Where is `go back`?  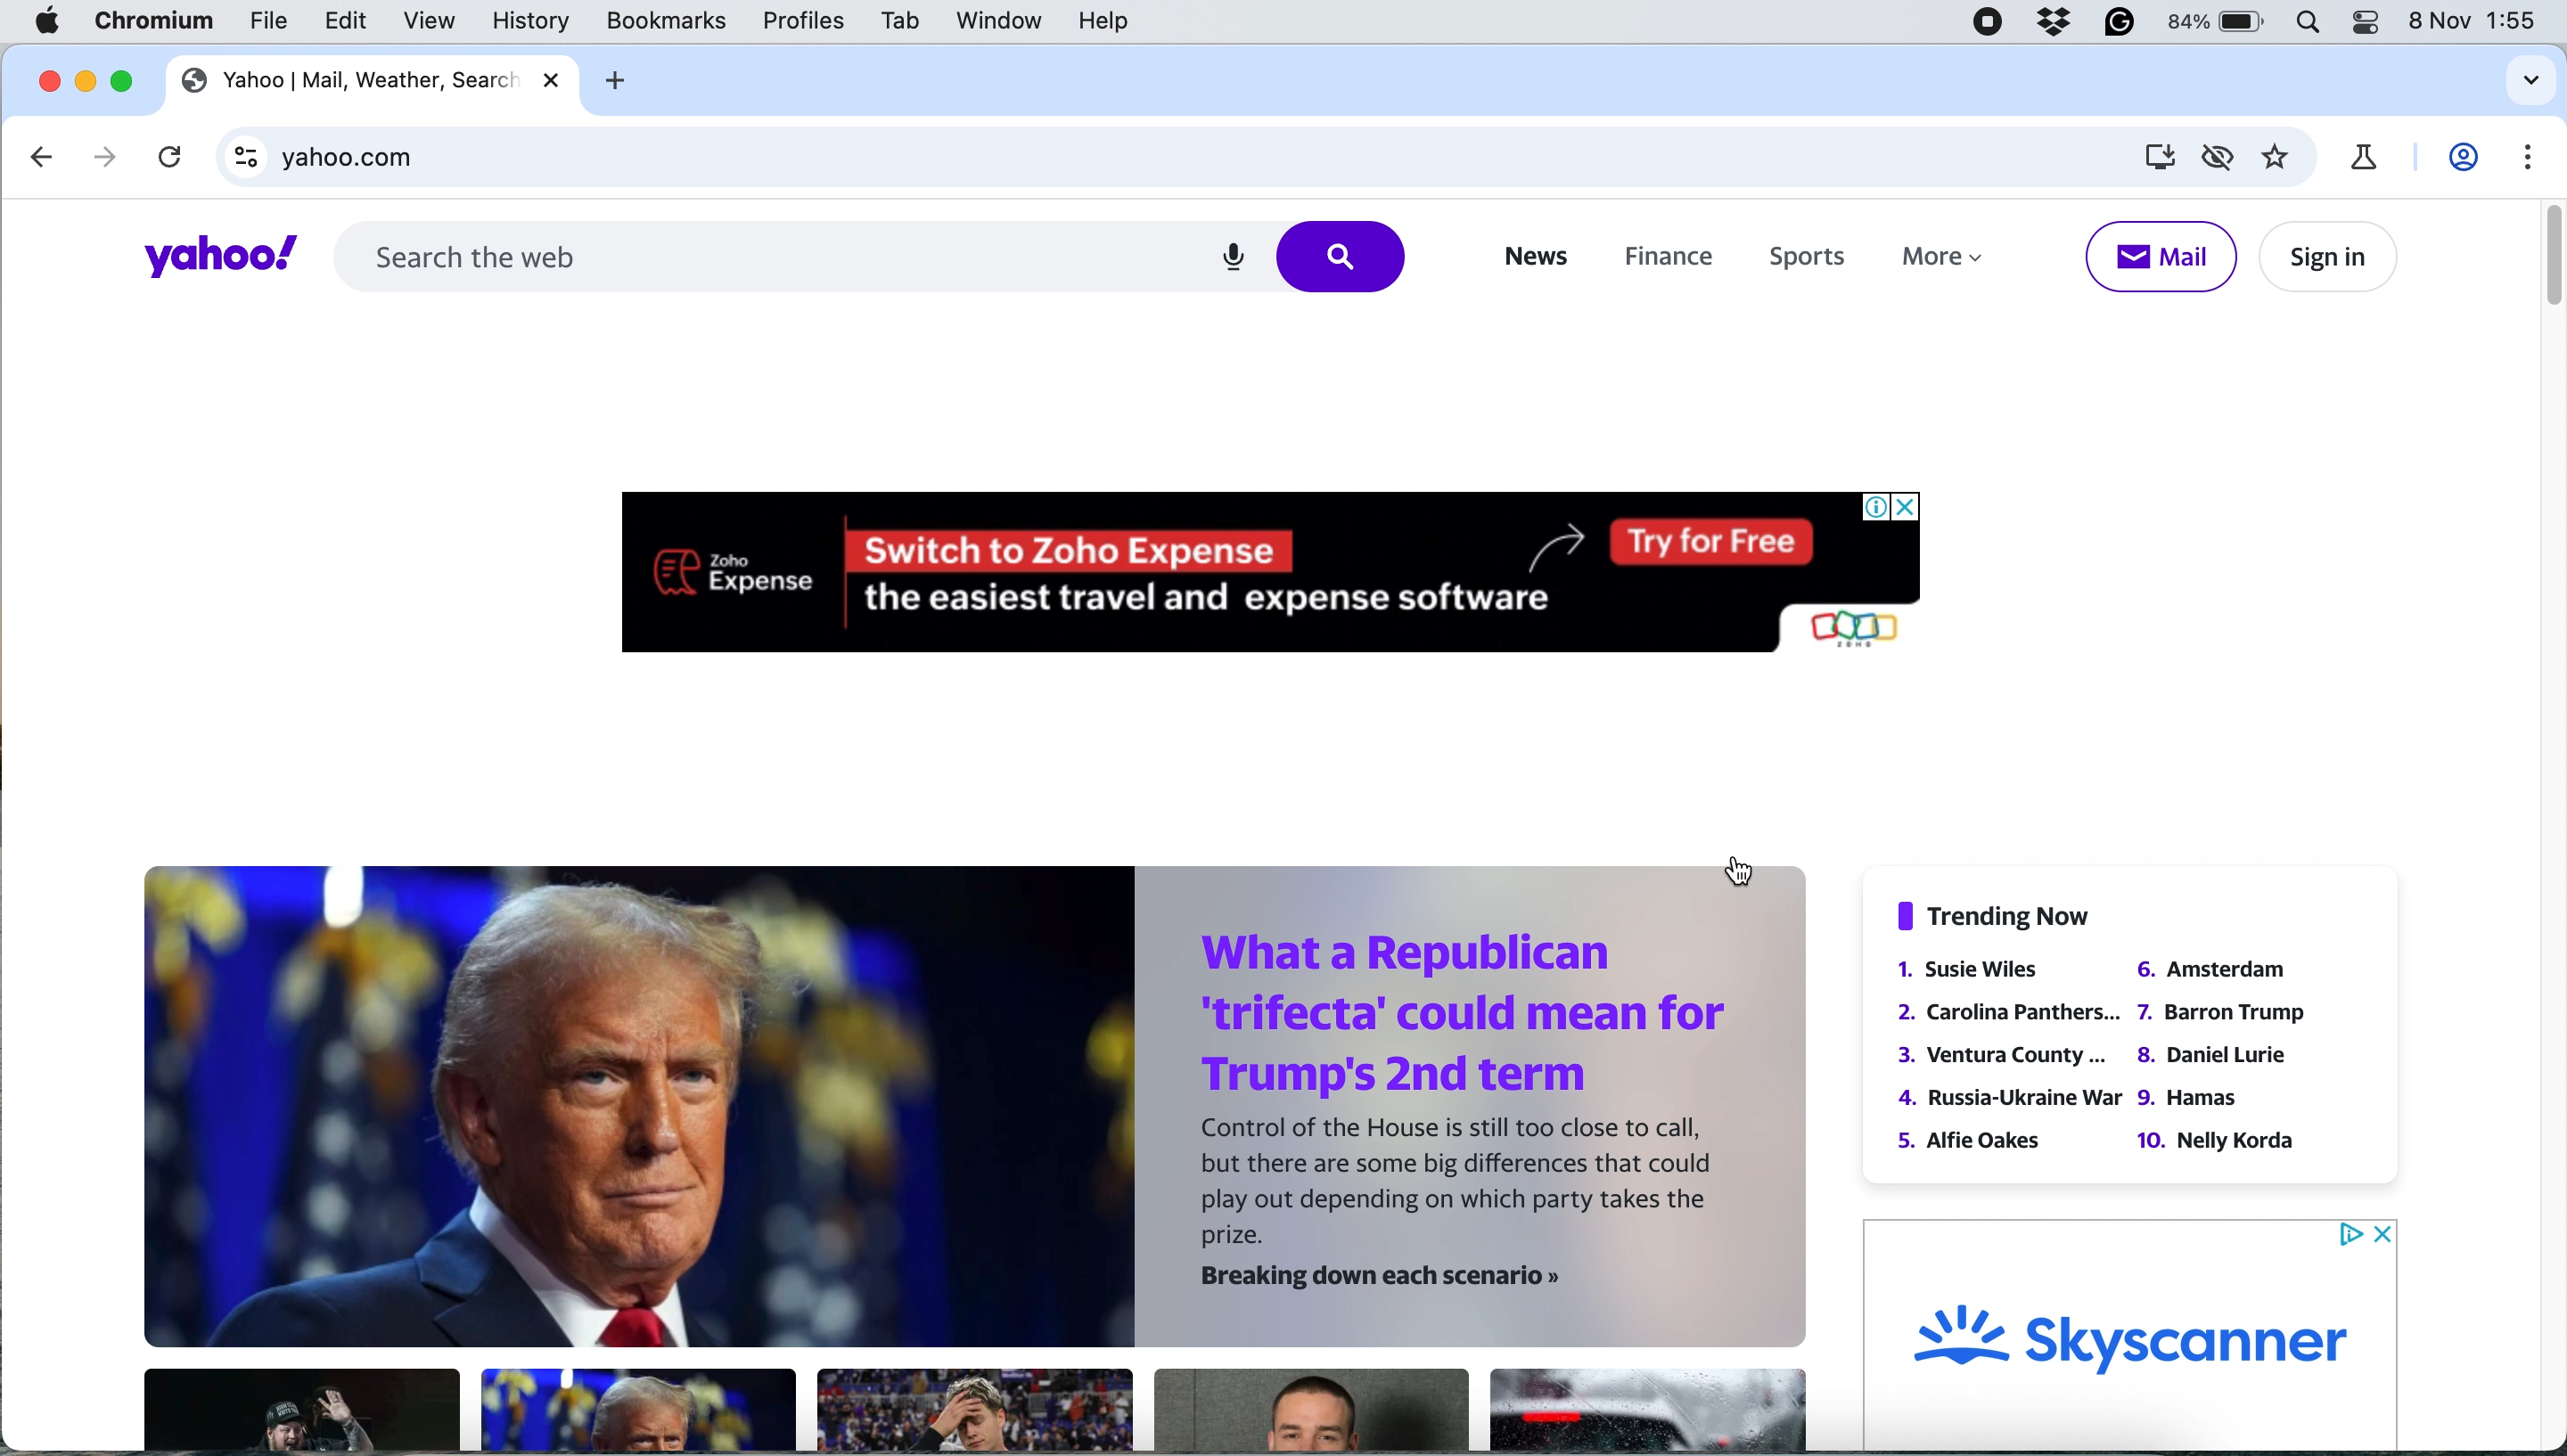 go back is located at coordinates (46, 158).